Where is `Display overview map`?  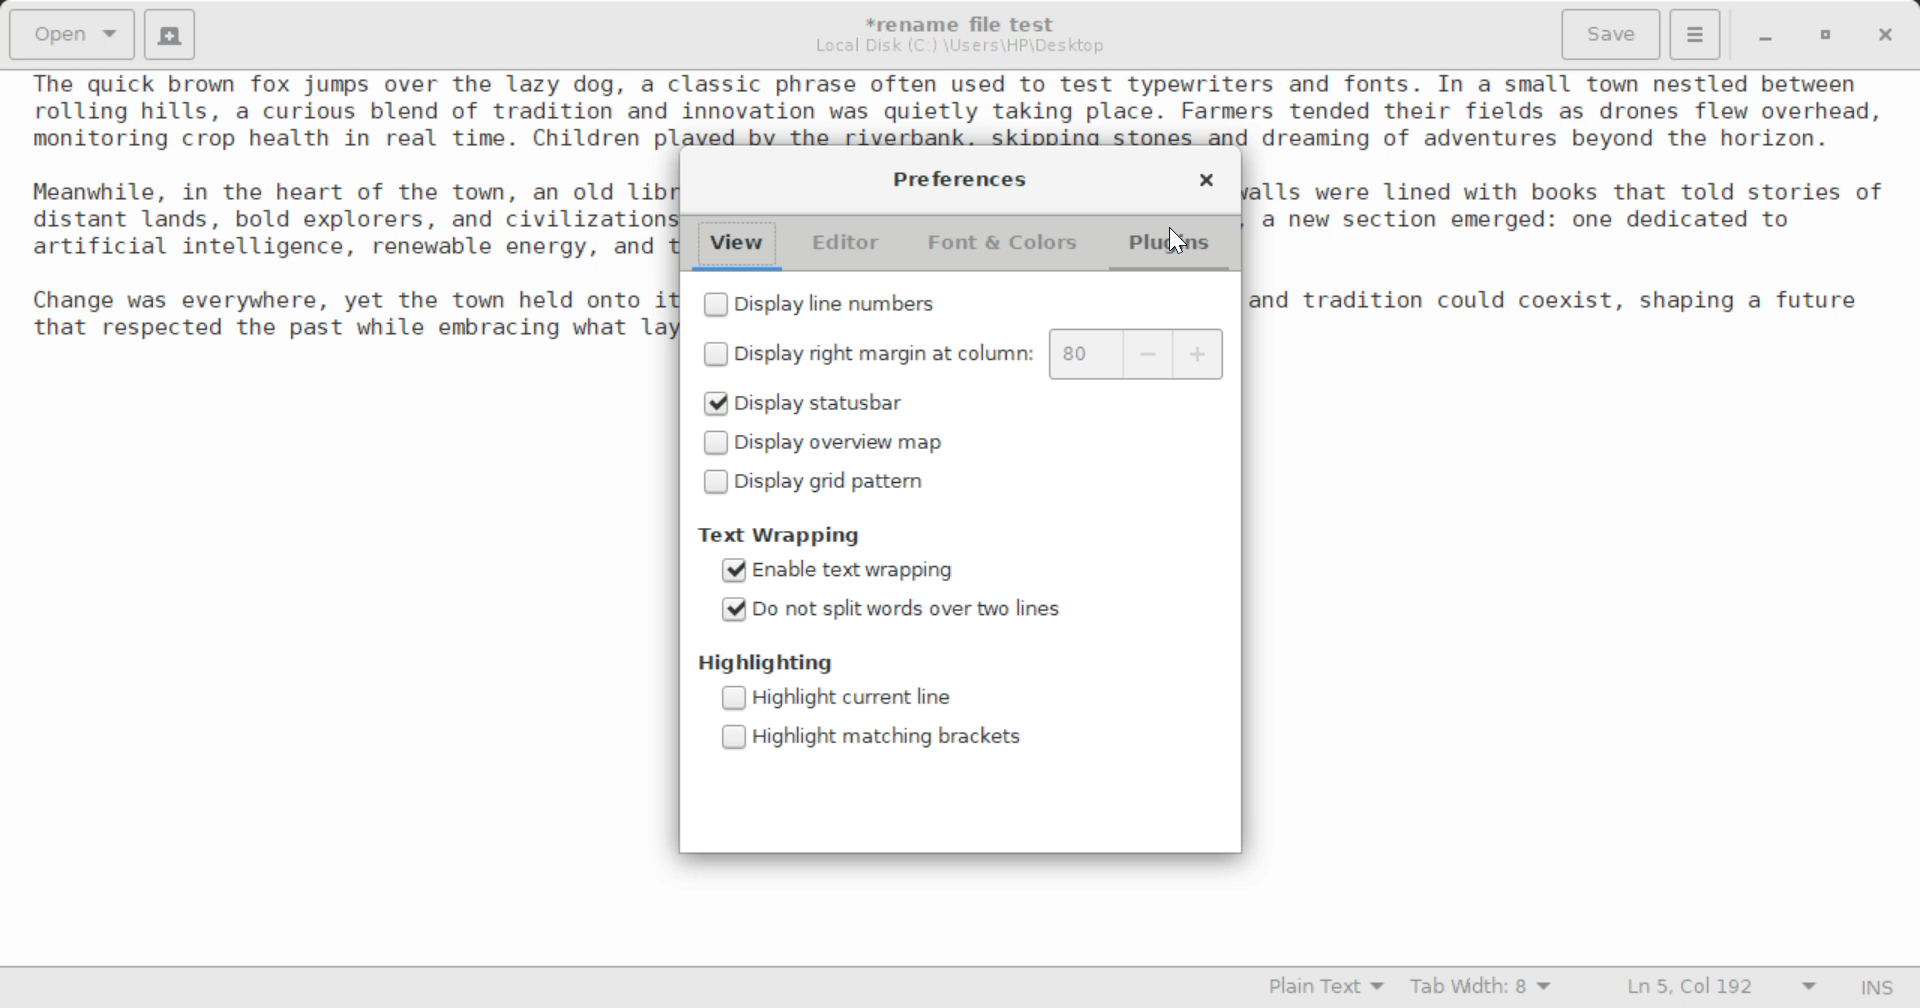 Display overview map is located at coordinates (830, 446).